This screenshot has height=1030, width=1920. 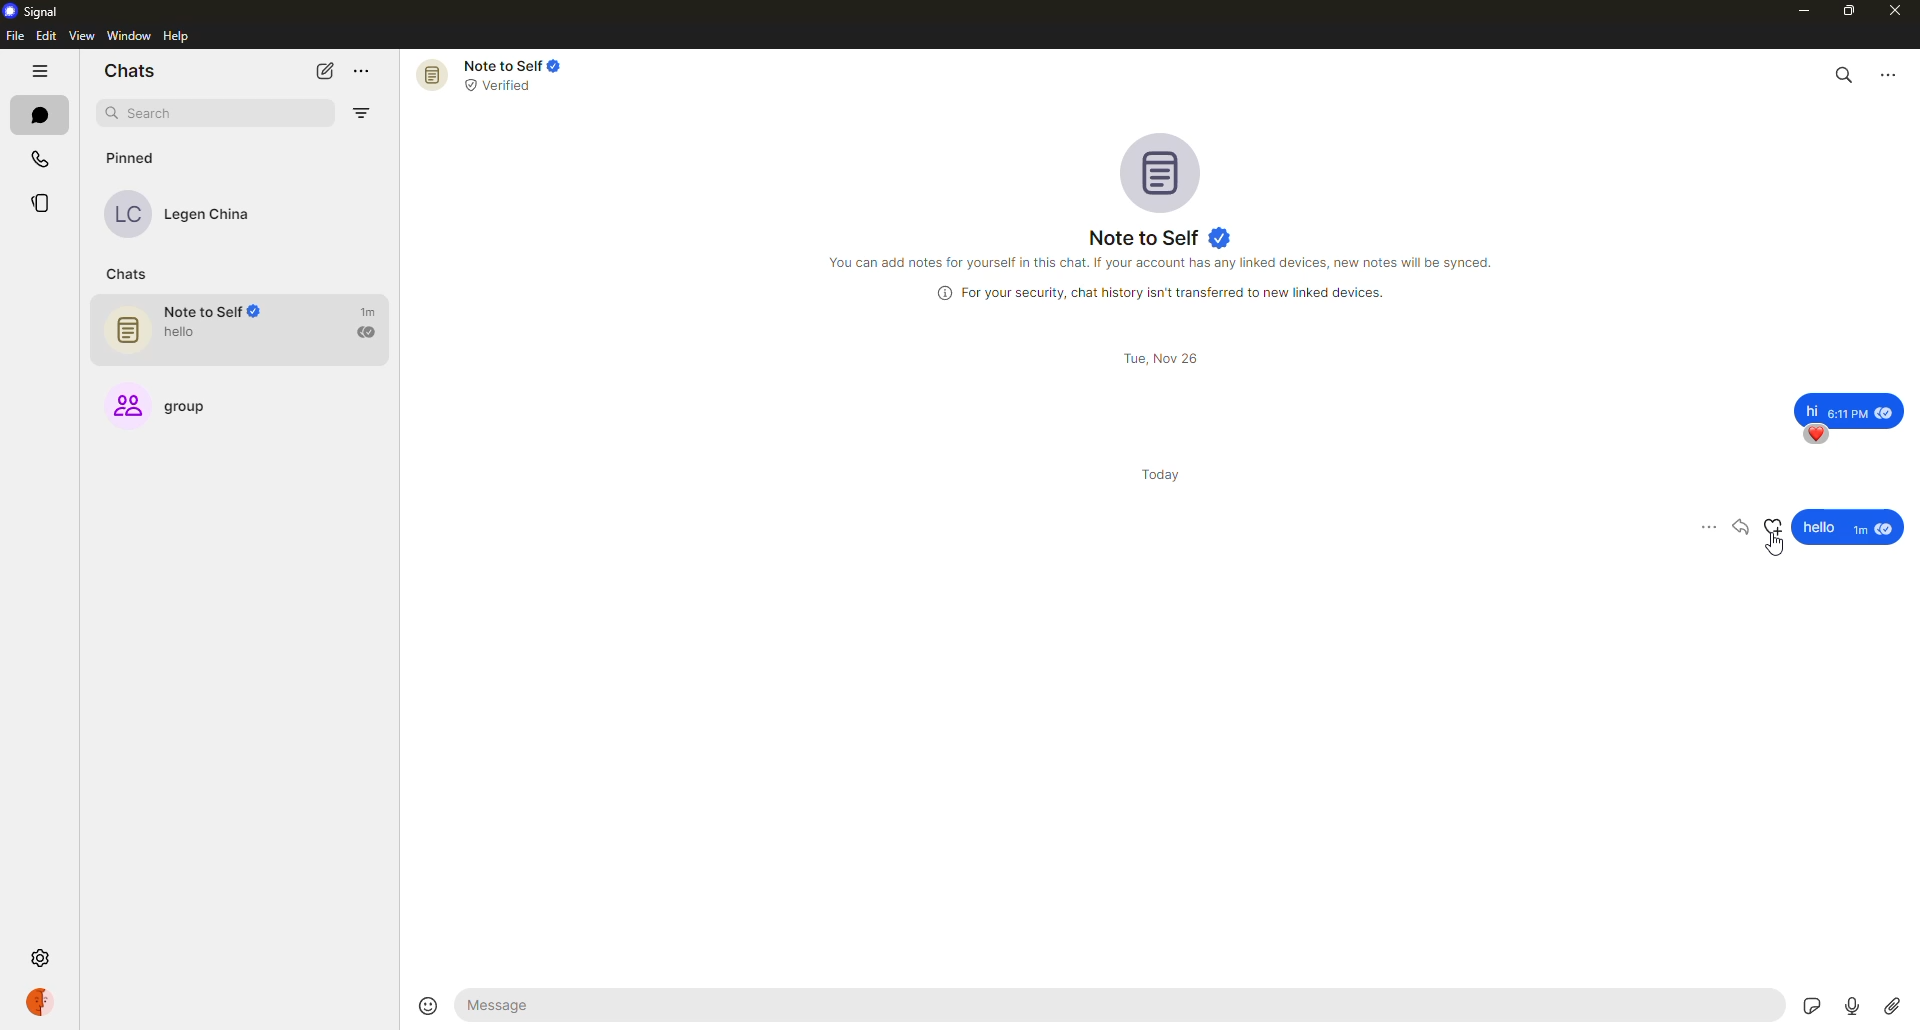 What do you see at coordinates (129, 69) in the screenshot?
I see `chats` at bounding box center [129, 69].